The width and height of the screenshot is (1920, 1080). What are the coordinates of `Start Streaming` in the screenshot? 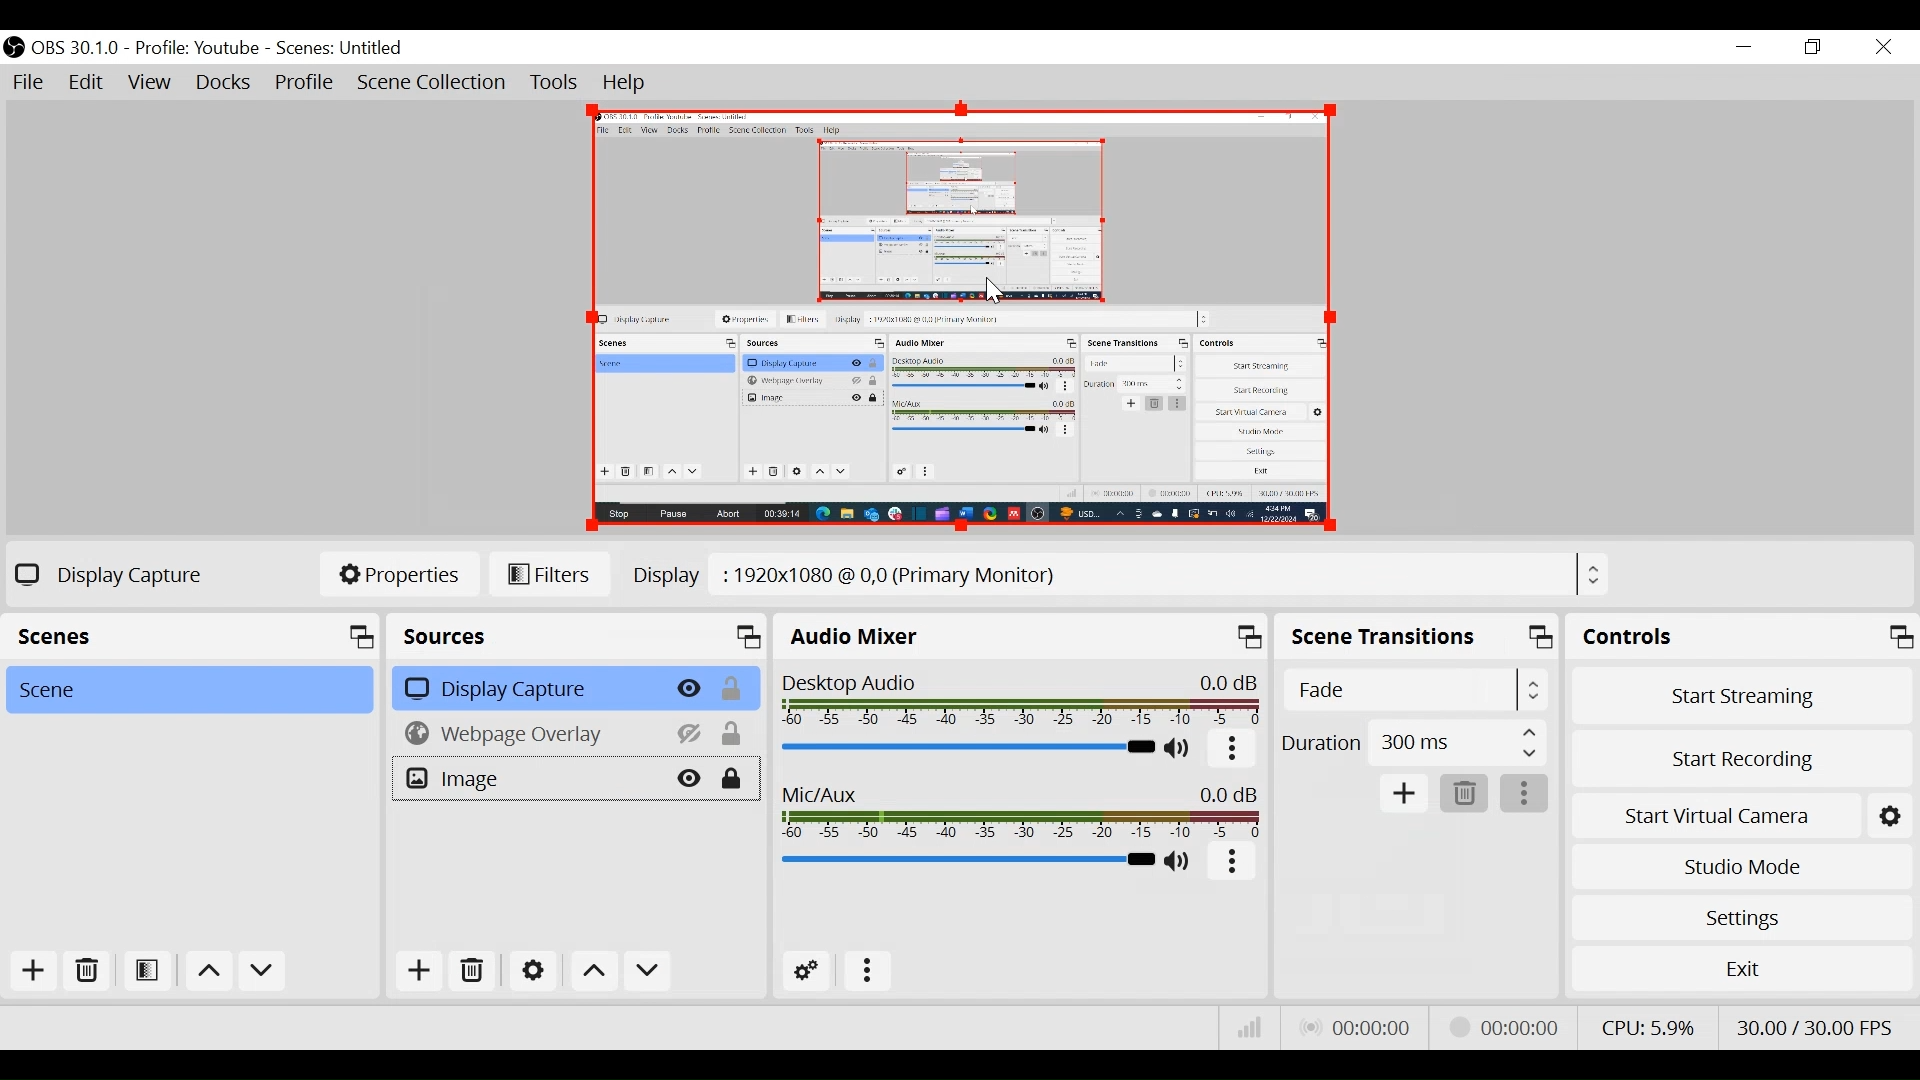 It's located at (1742, 696).